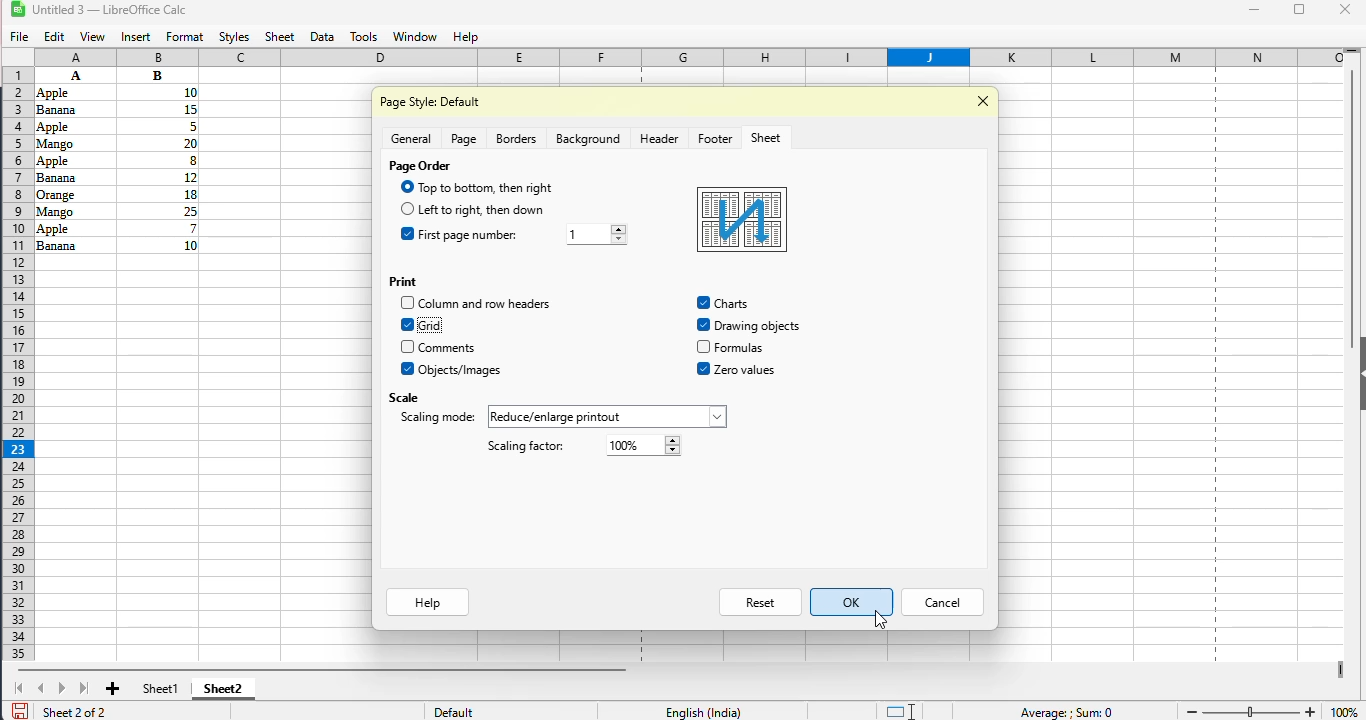  Describe the element at coordinates (55, 37) in the screenshot. I see `edit` at that location.